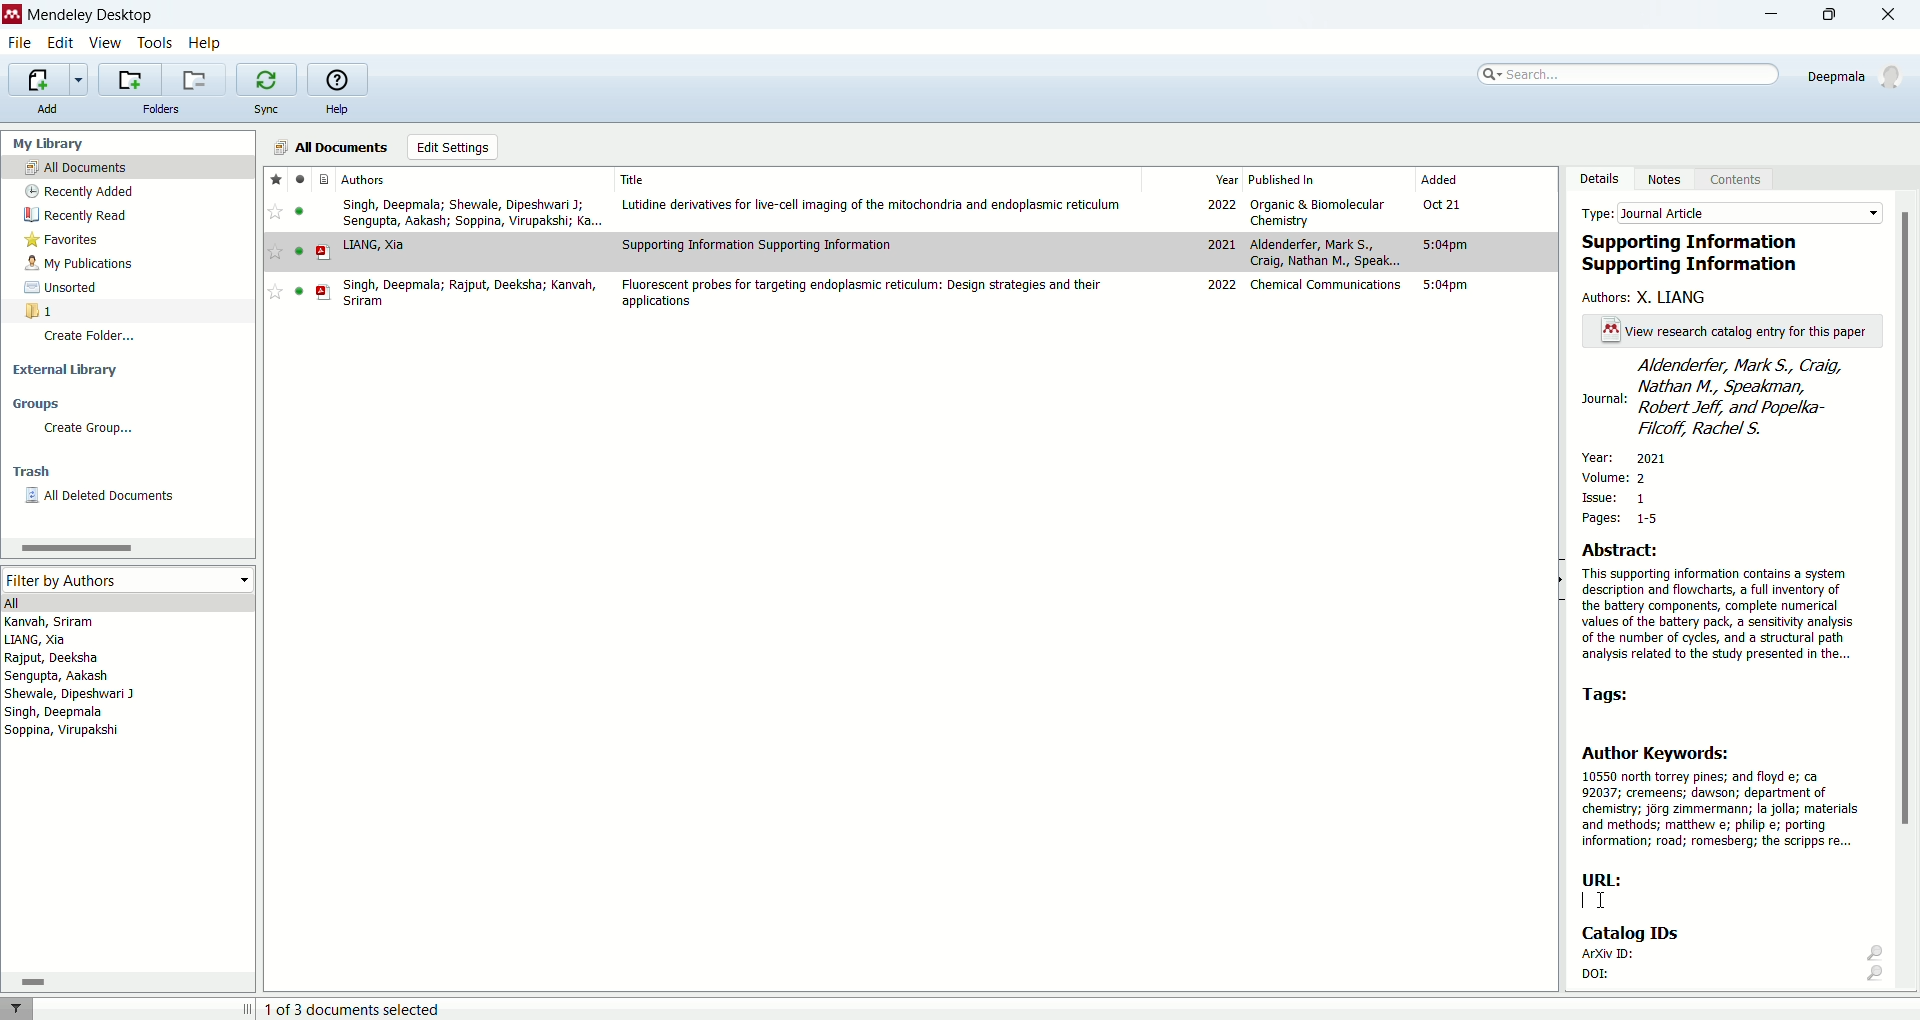 The height and width of the screenshot is (1020, 1920). What do you see at coordinates (1718, 602) in the screenshot?
I see `Abstract:This supporting information contains a system description and flowcharts, a full inventory of the battery components, complete numerical values of the battery pack, a sensitivity analysis of the number of cycles, and a structural path analysis related to the study presented in the...` at bounding box center [1718, 602].